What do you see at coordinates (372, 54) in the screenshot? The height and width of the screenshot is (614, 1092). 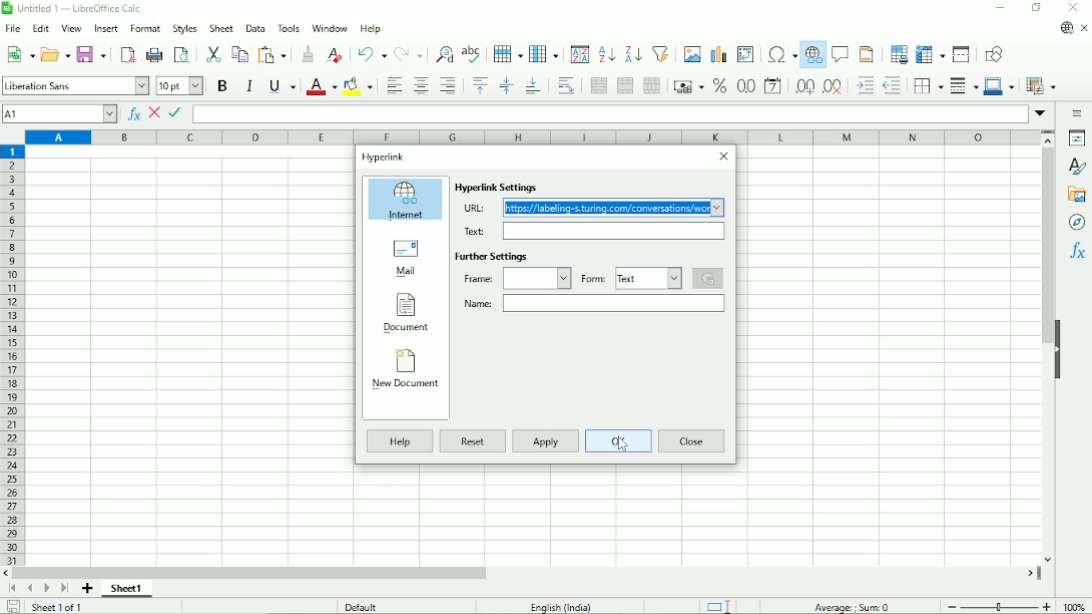 I see `Undo` at bounding box center [372, 54].